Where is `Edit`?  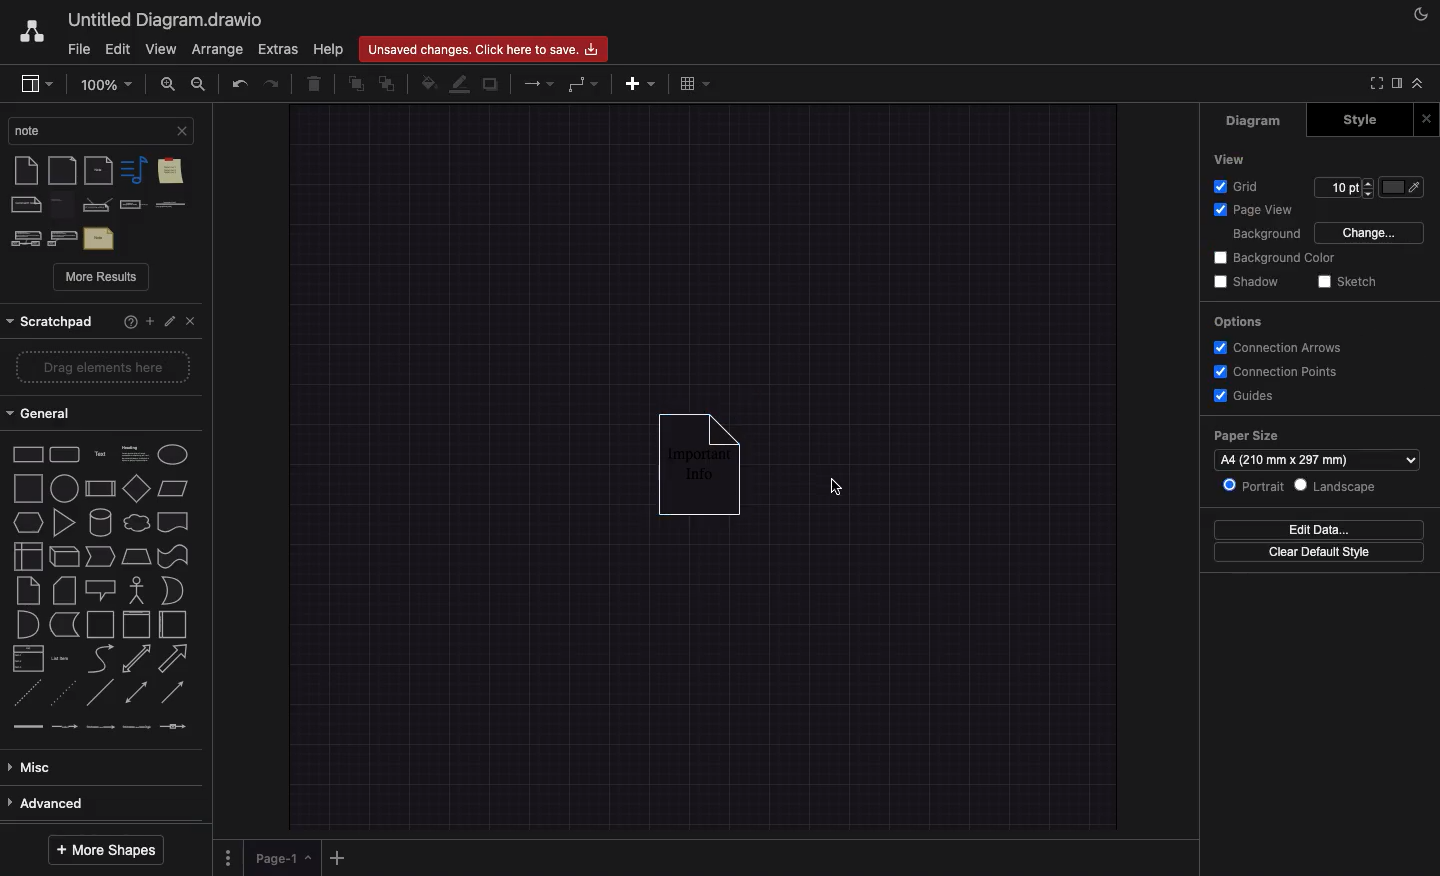
Edit is located at coordinates (175, 323).